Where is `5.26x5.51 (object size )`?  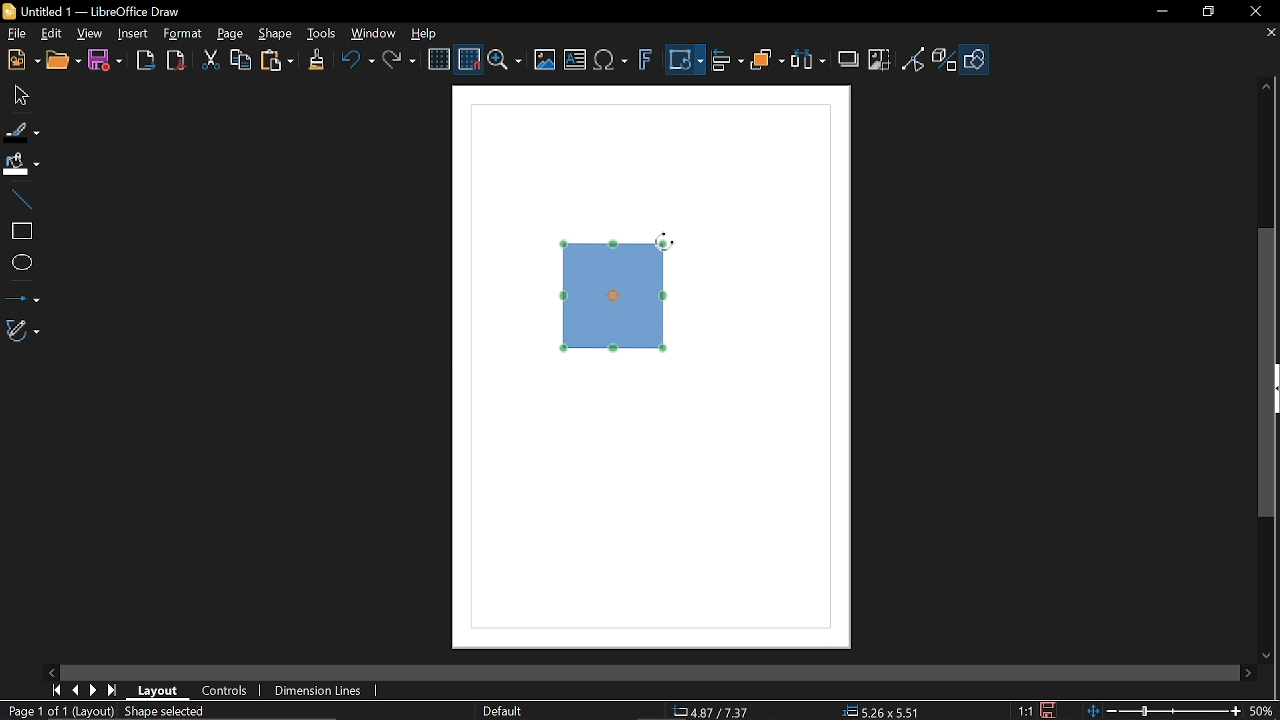 5.26x5.51 (object size ) is located at coordinates (885, 711).